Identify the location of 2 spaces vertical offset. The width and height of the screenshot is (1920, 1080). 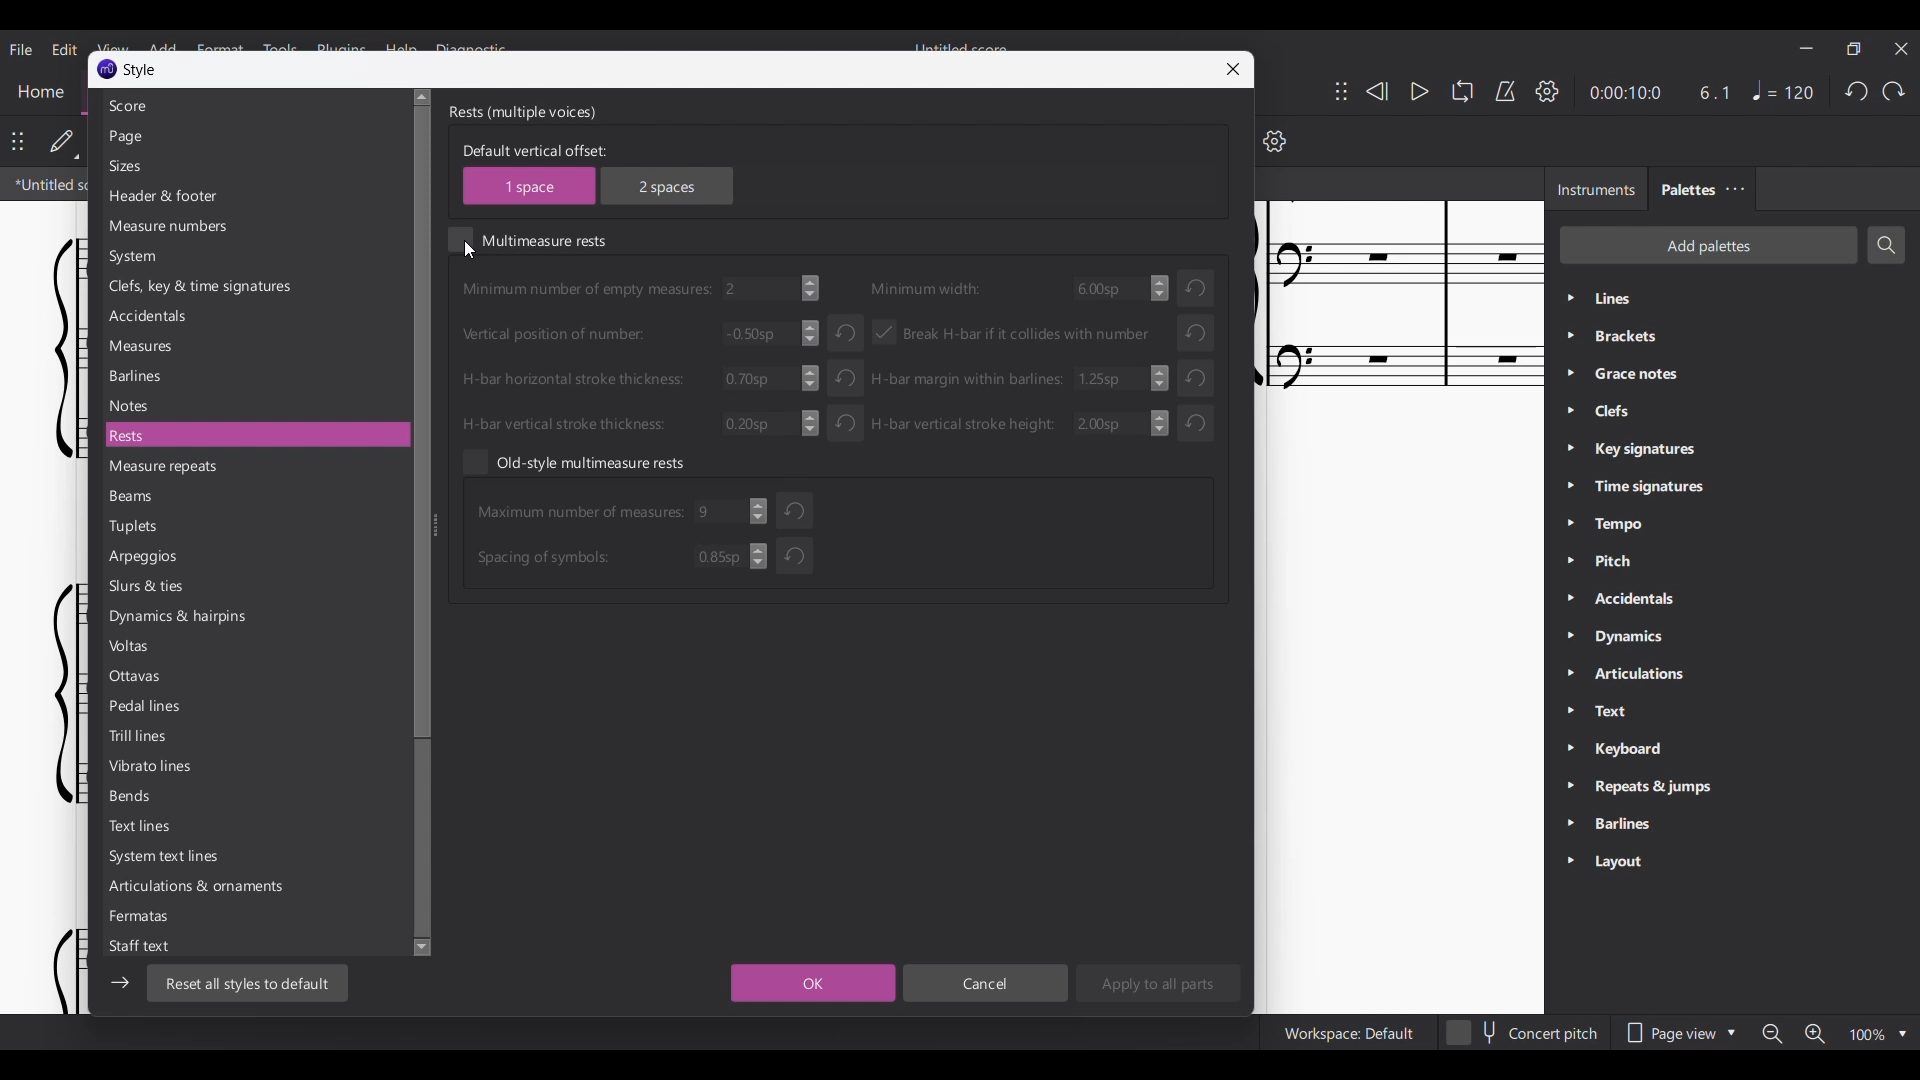
(667, 186).